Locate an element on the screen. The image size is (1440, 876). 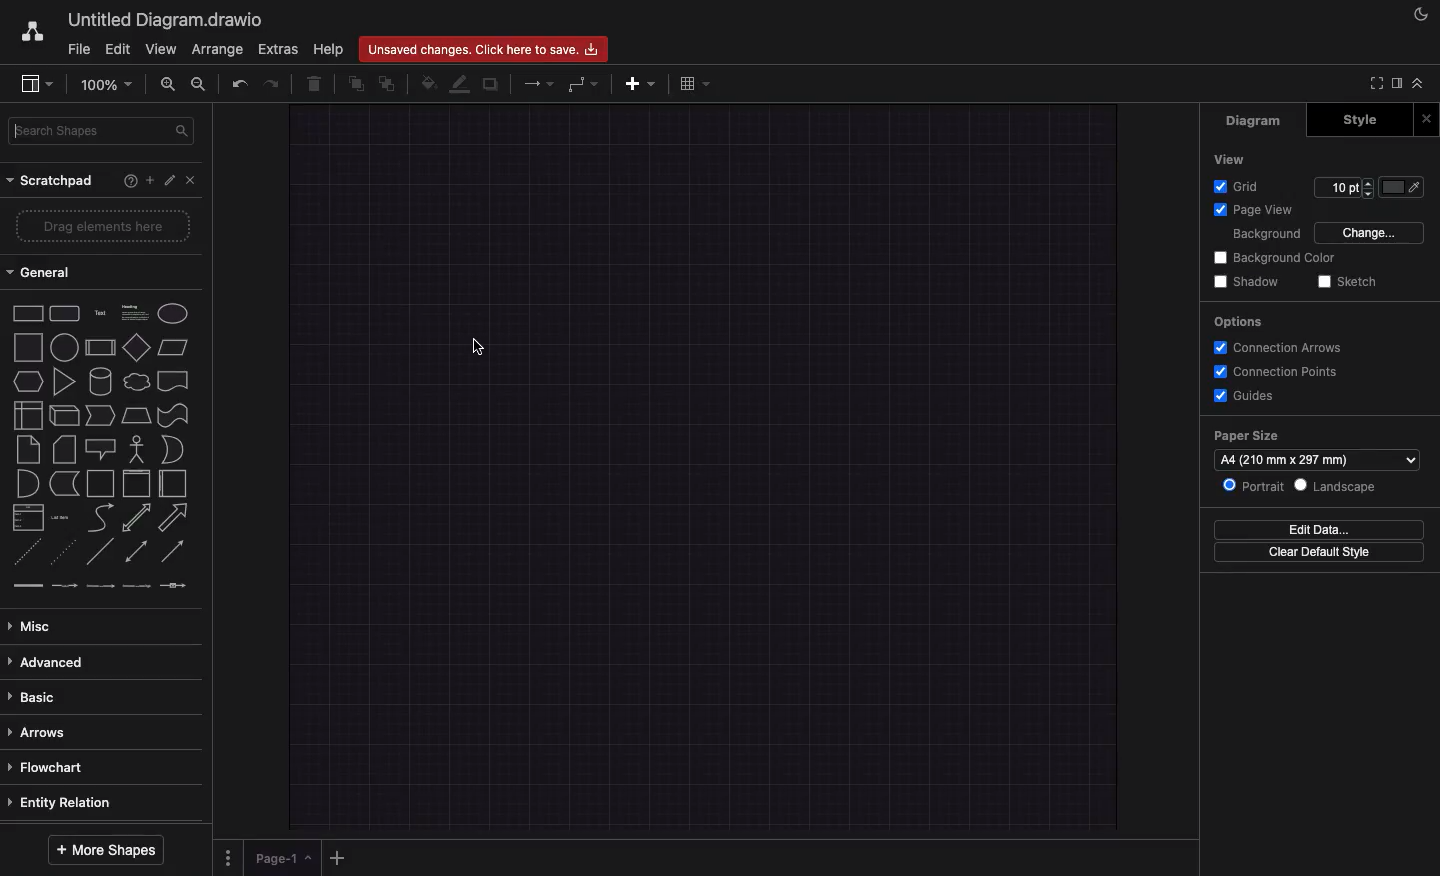
Basic is located at coordinates (37, 695).